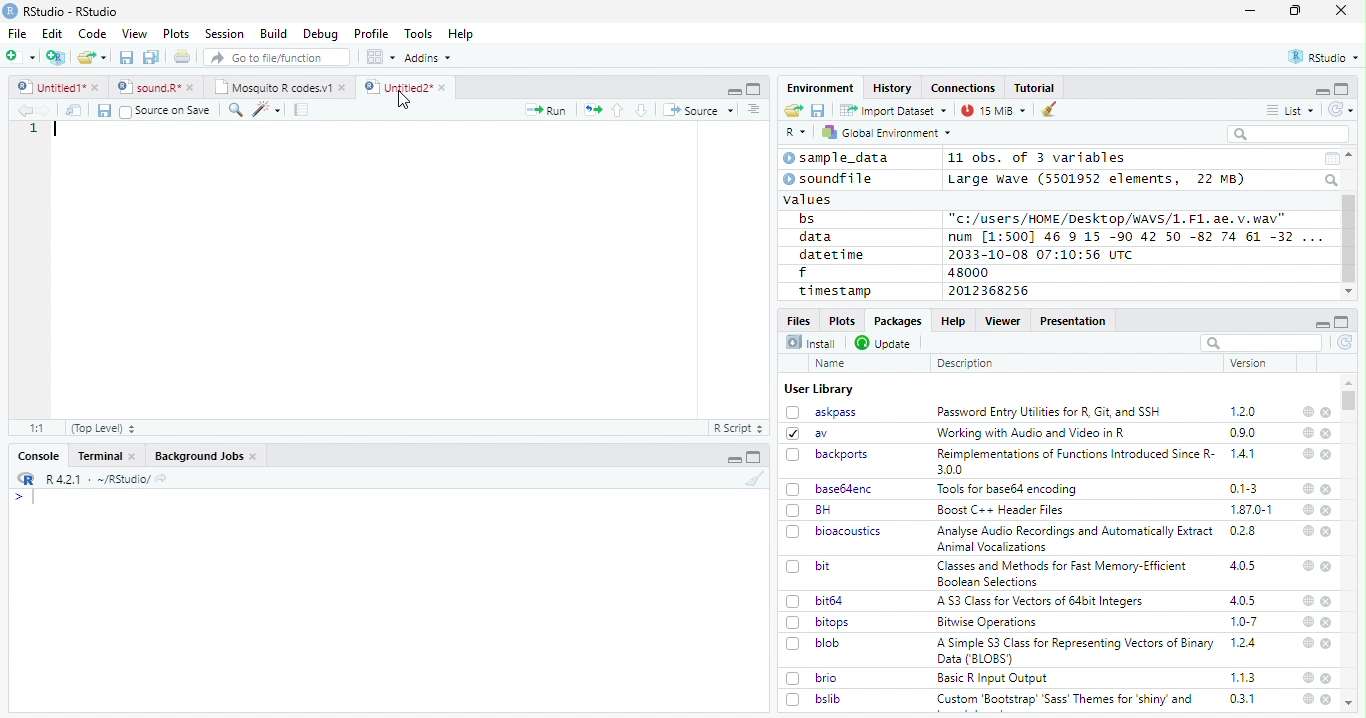 Image resolution: width=1366 pixels, height=718 pixels. What do you see at coordinates (751, 478) in the screenshot?
I see `clear workspace` at bounding box center [751, 478].